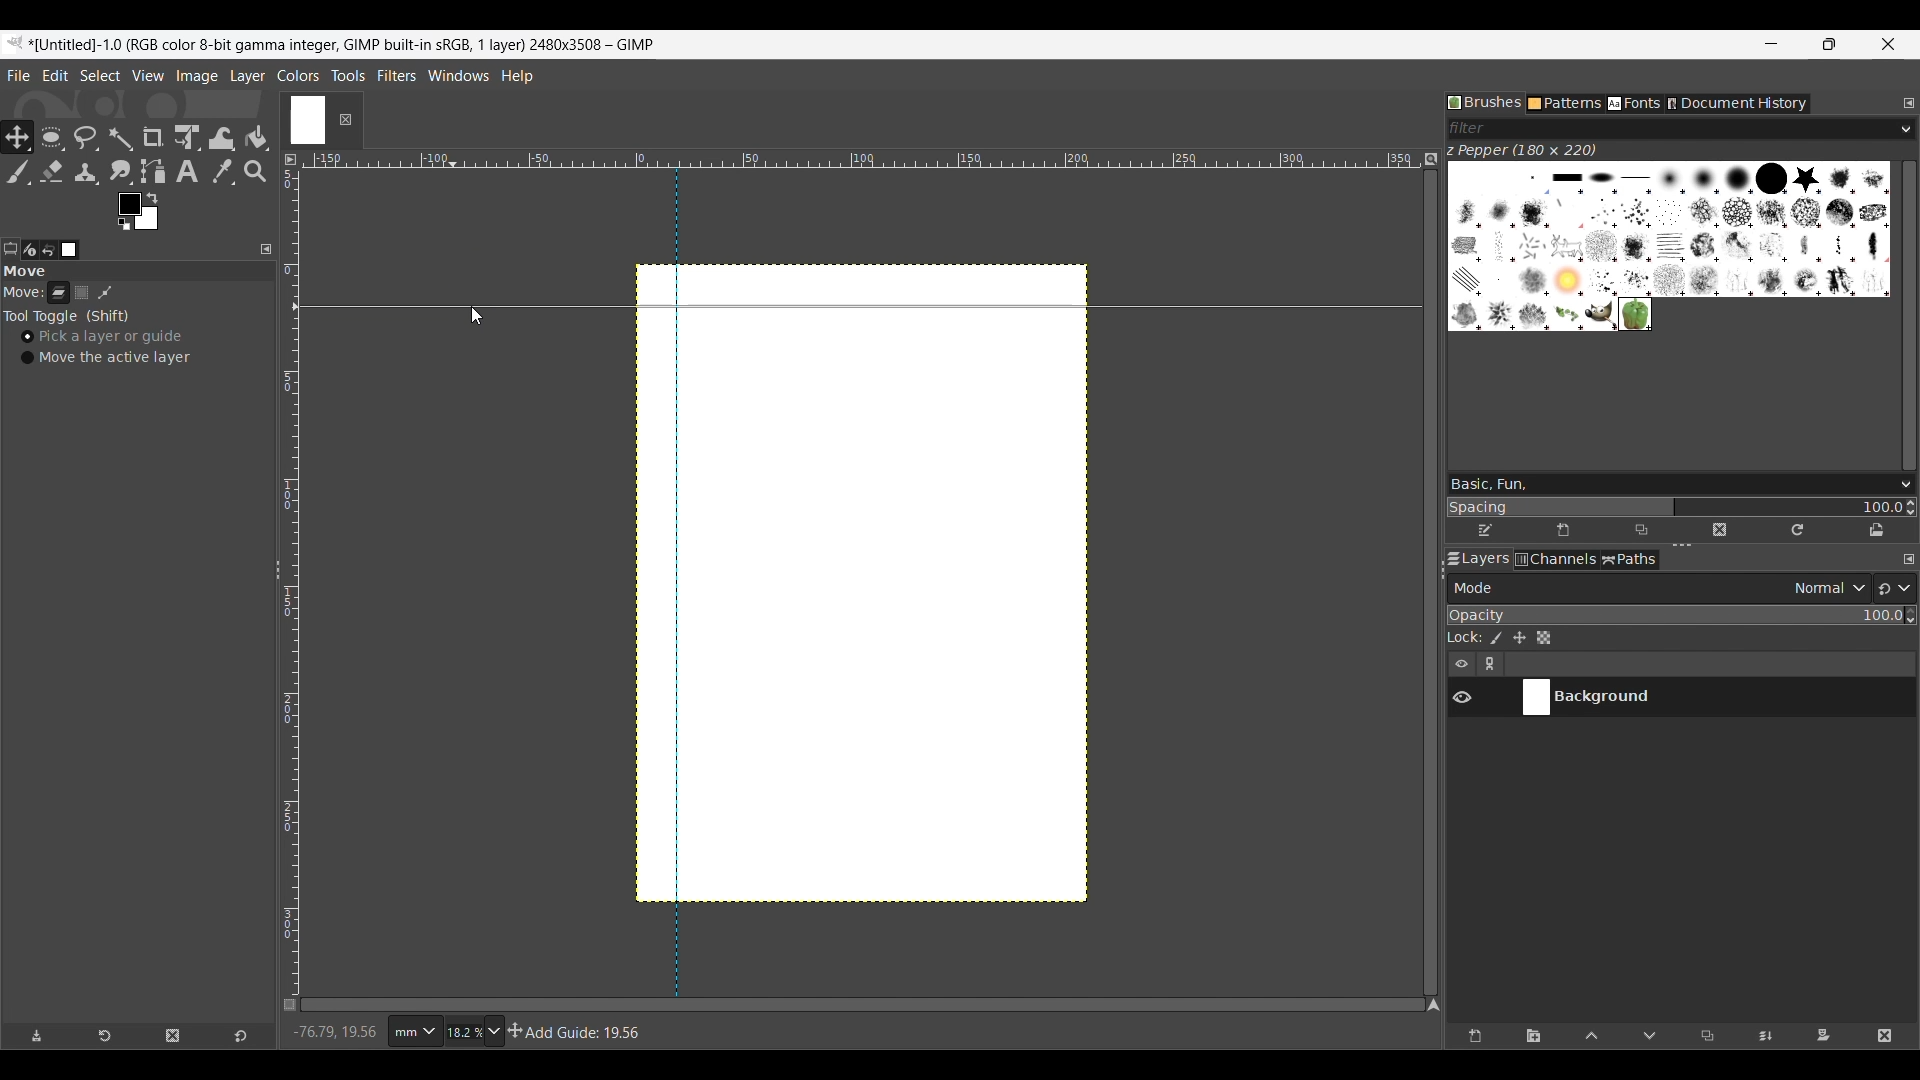 This screenshot has width=1920, height=1080. Describe the element at coordinates (257, 139) in the screenshot. I see `Bucket fill` at that location.